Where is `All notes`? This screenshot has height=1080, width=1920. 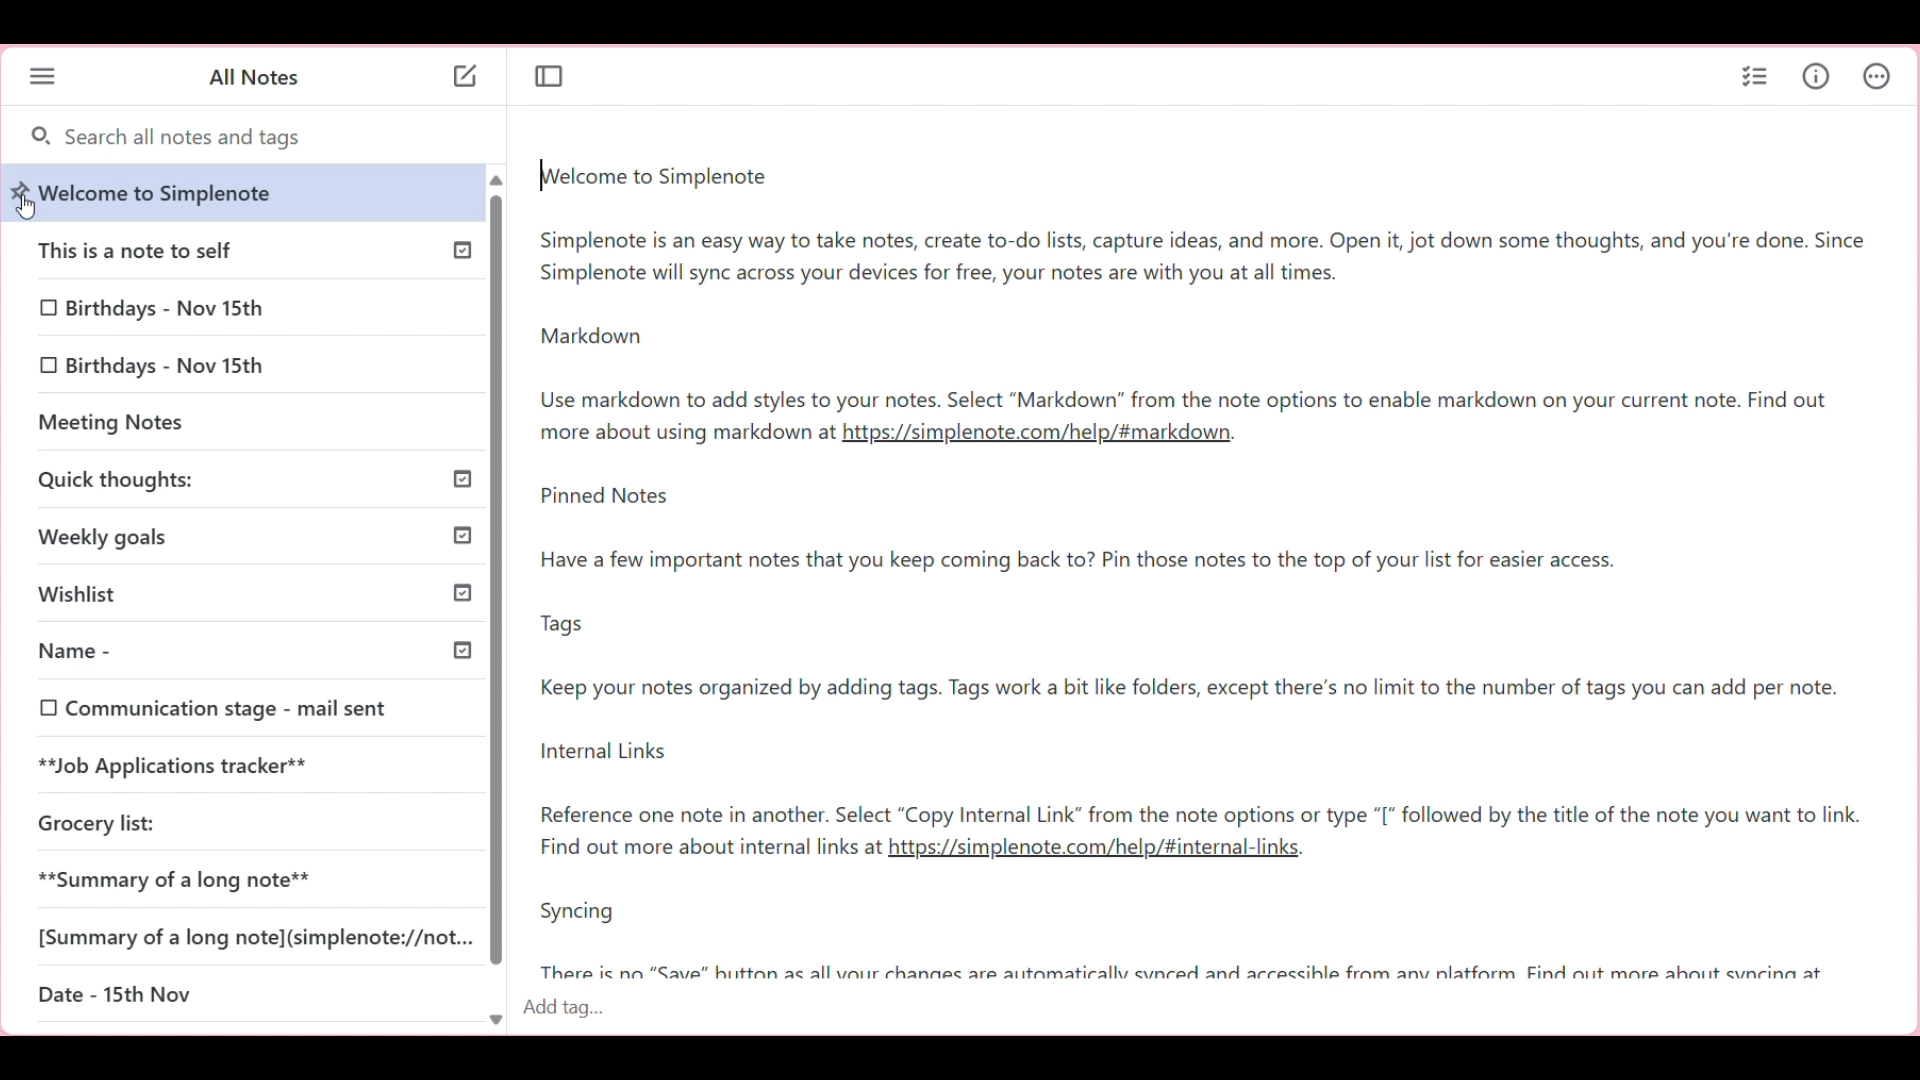
All notes is located at coordinates (253, 79).